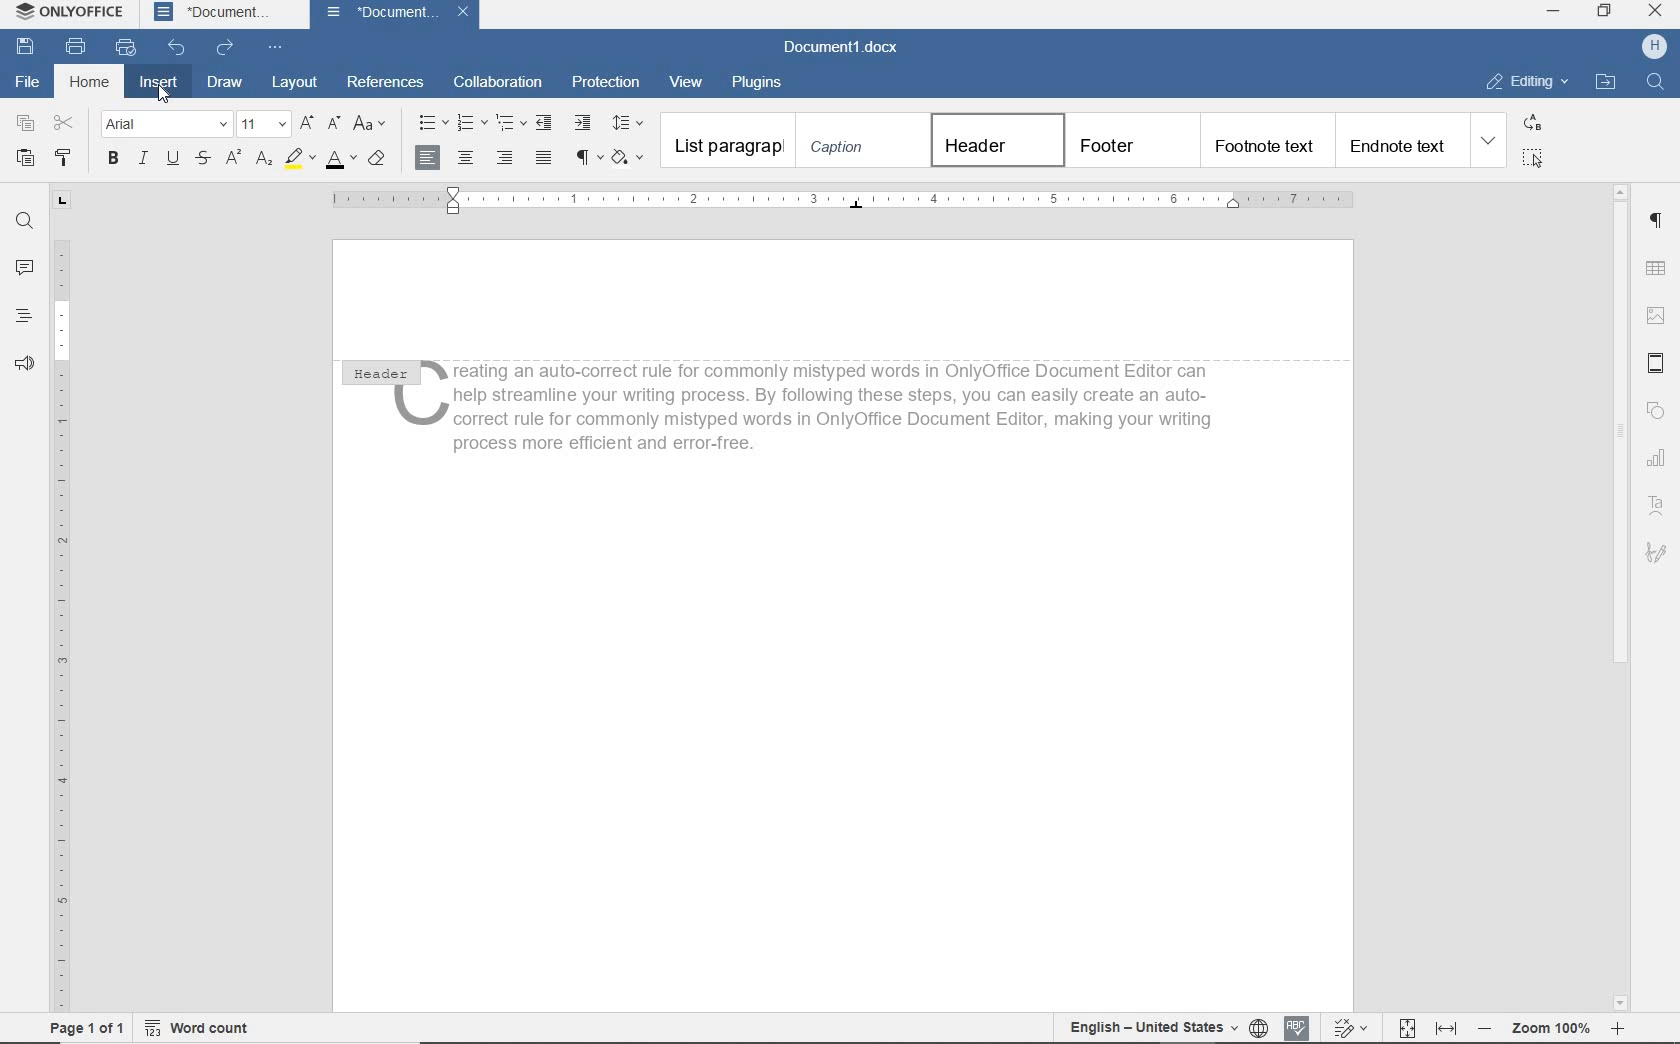 The width and height of the screenshot is (1680, 1044). What do you see at coordinates (727, 139) in the screenshot?
I see `NORMAL` at bounding box center [727, 139].